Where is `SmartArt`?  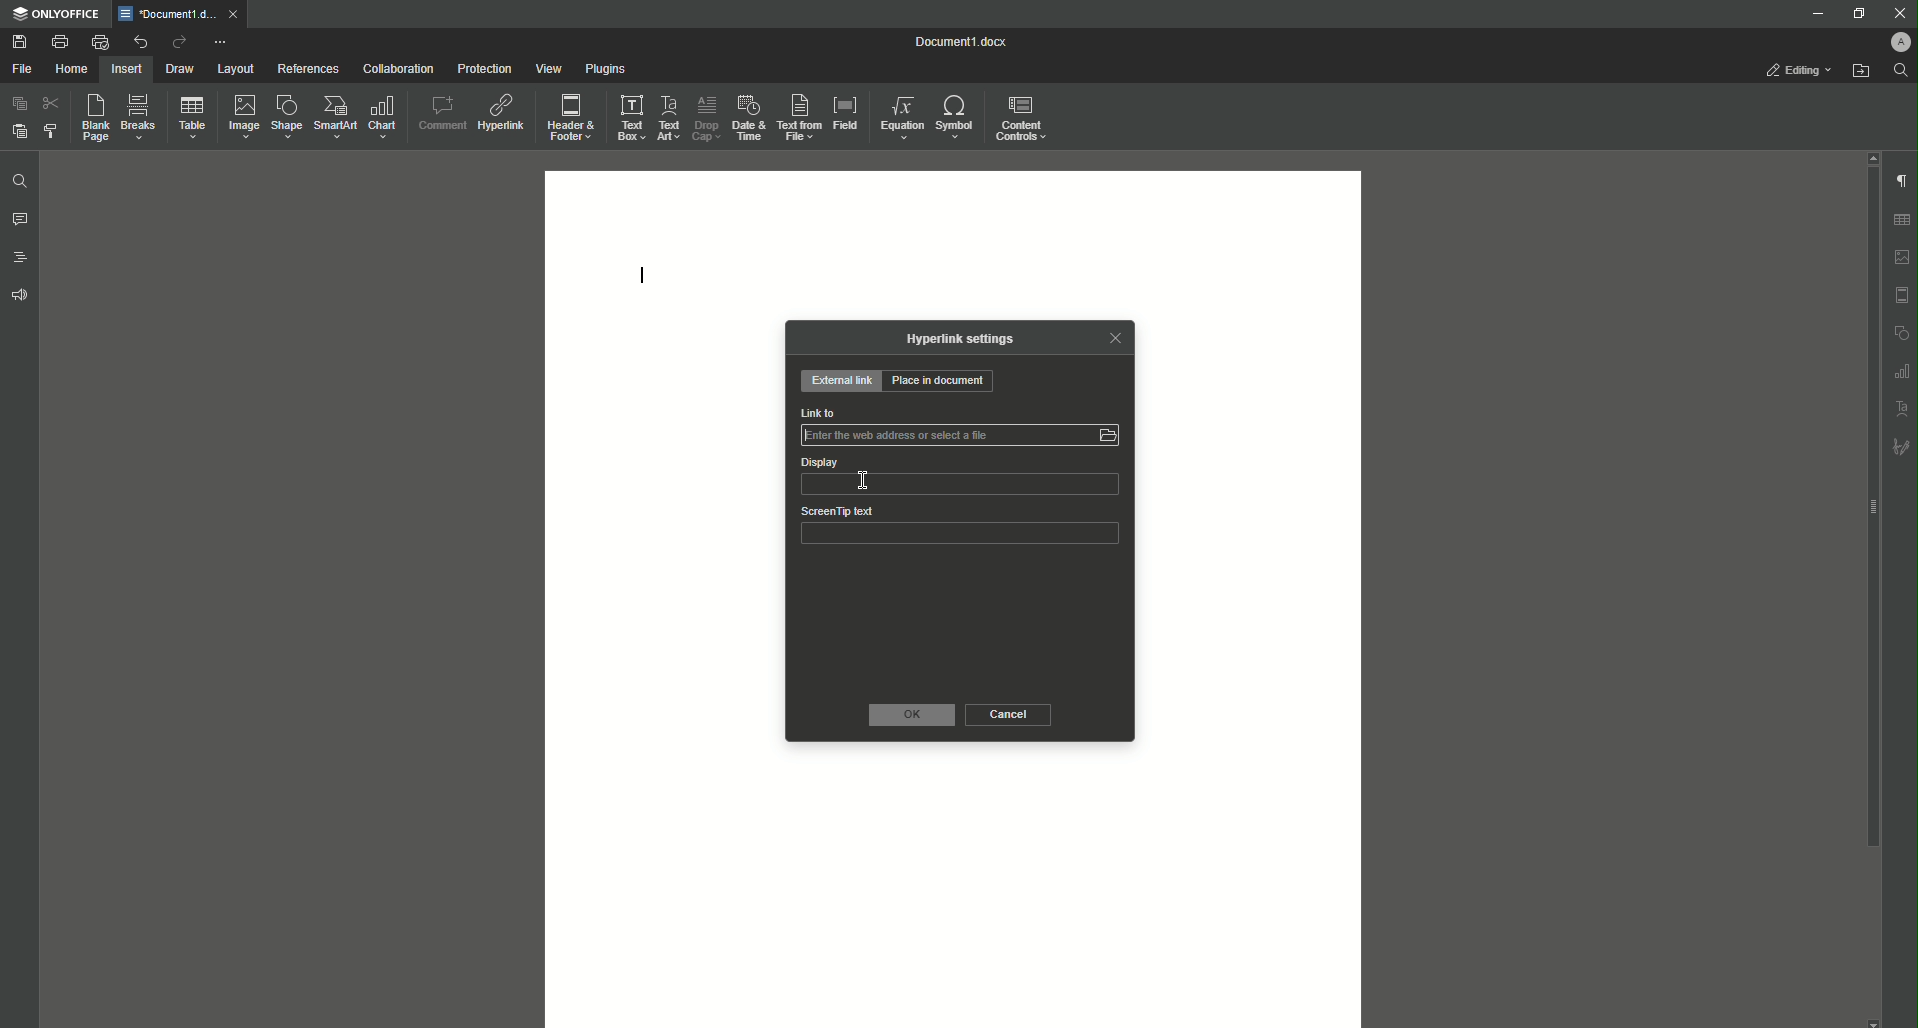 SmartArt is located at coordinates (337, 117).